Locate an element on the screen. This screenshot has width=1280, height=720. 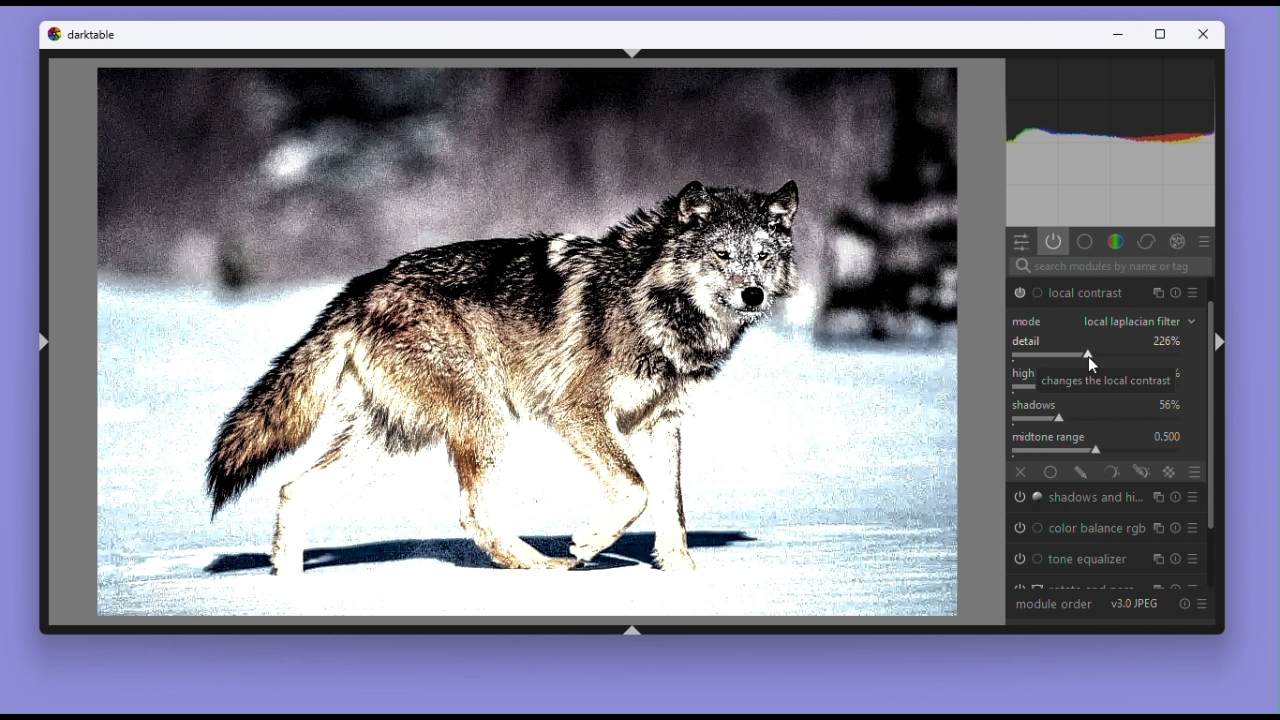
Shadows And highlights is located at coordinates (1094, 498).